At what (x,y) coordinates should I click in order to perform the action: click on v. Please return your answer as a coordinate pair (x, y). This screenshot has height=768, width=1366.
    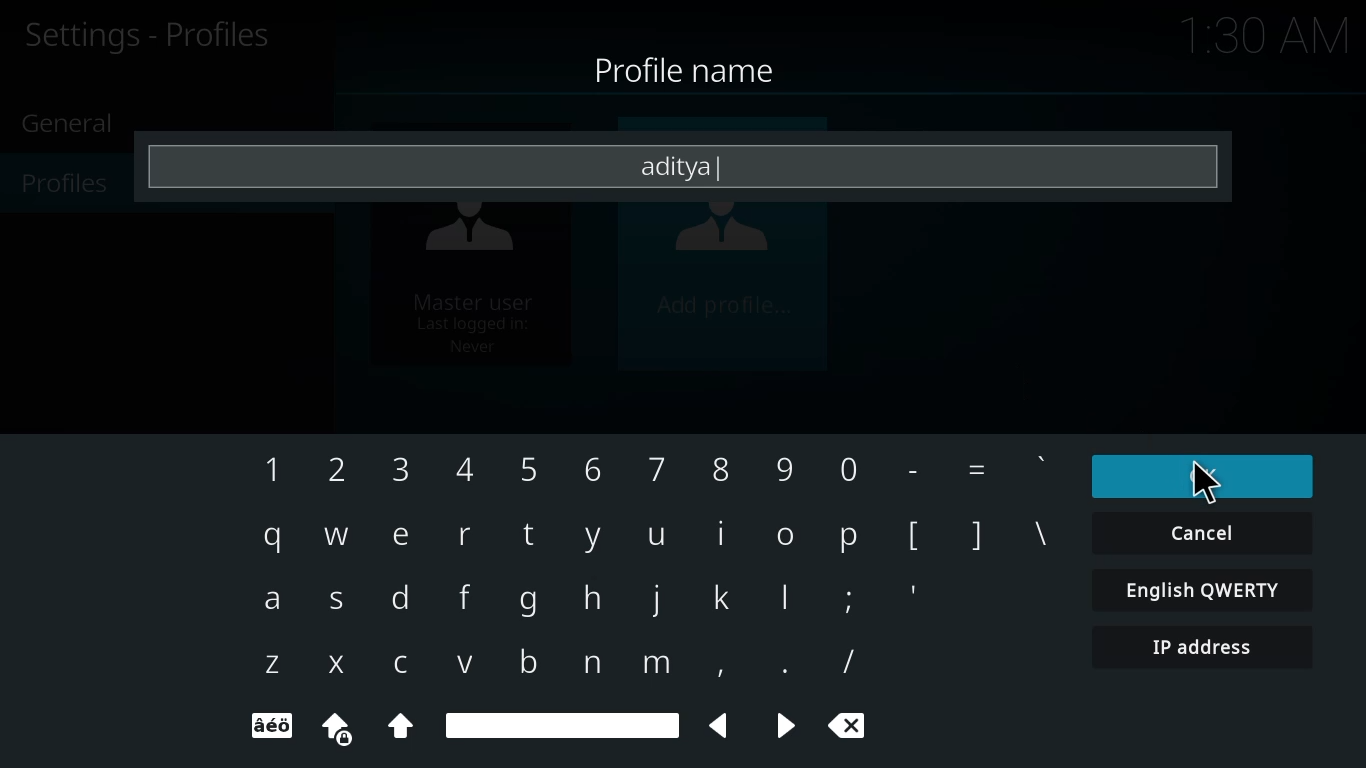
    Looking at the image, I should click on (459, 660).